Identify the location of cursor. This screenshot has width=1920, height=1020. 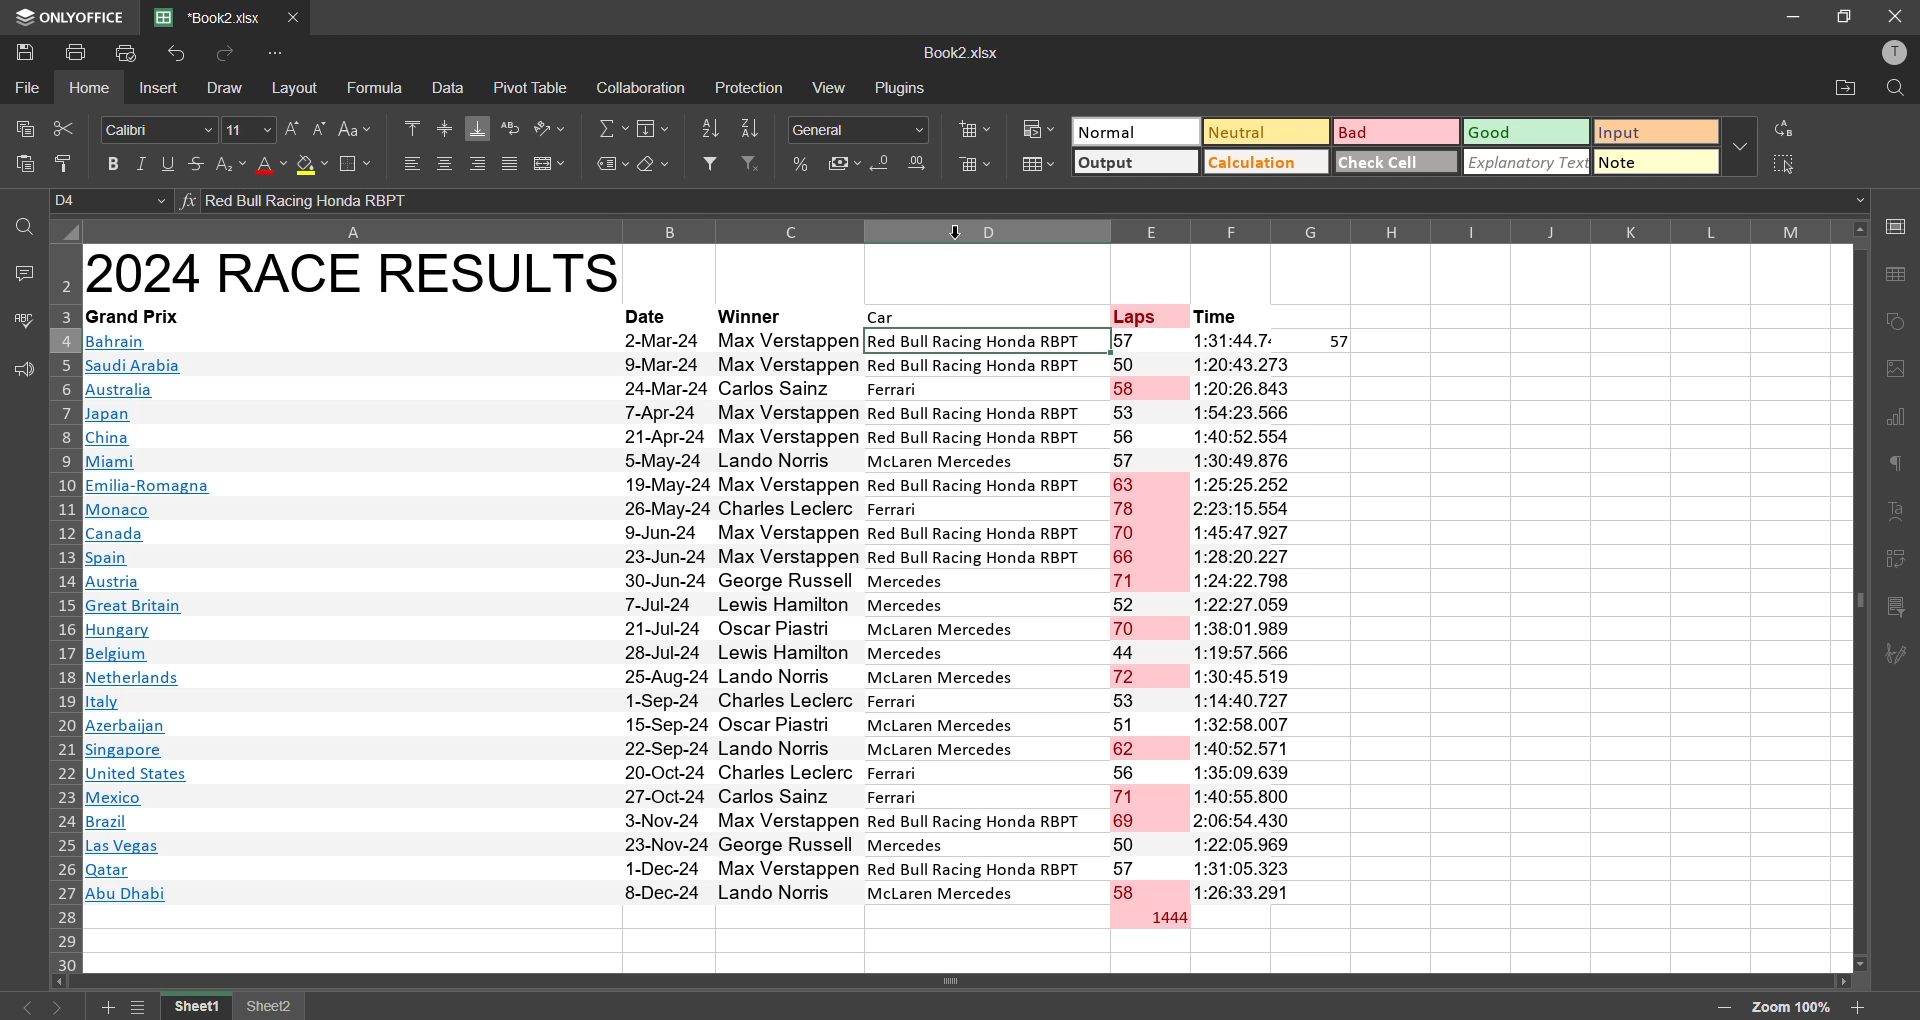
(957, 230).